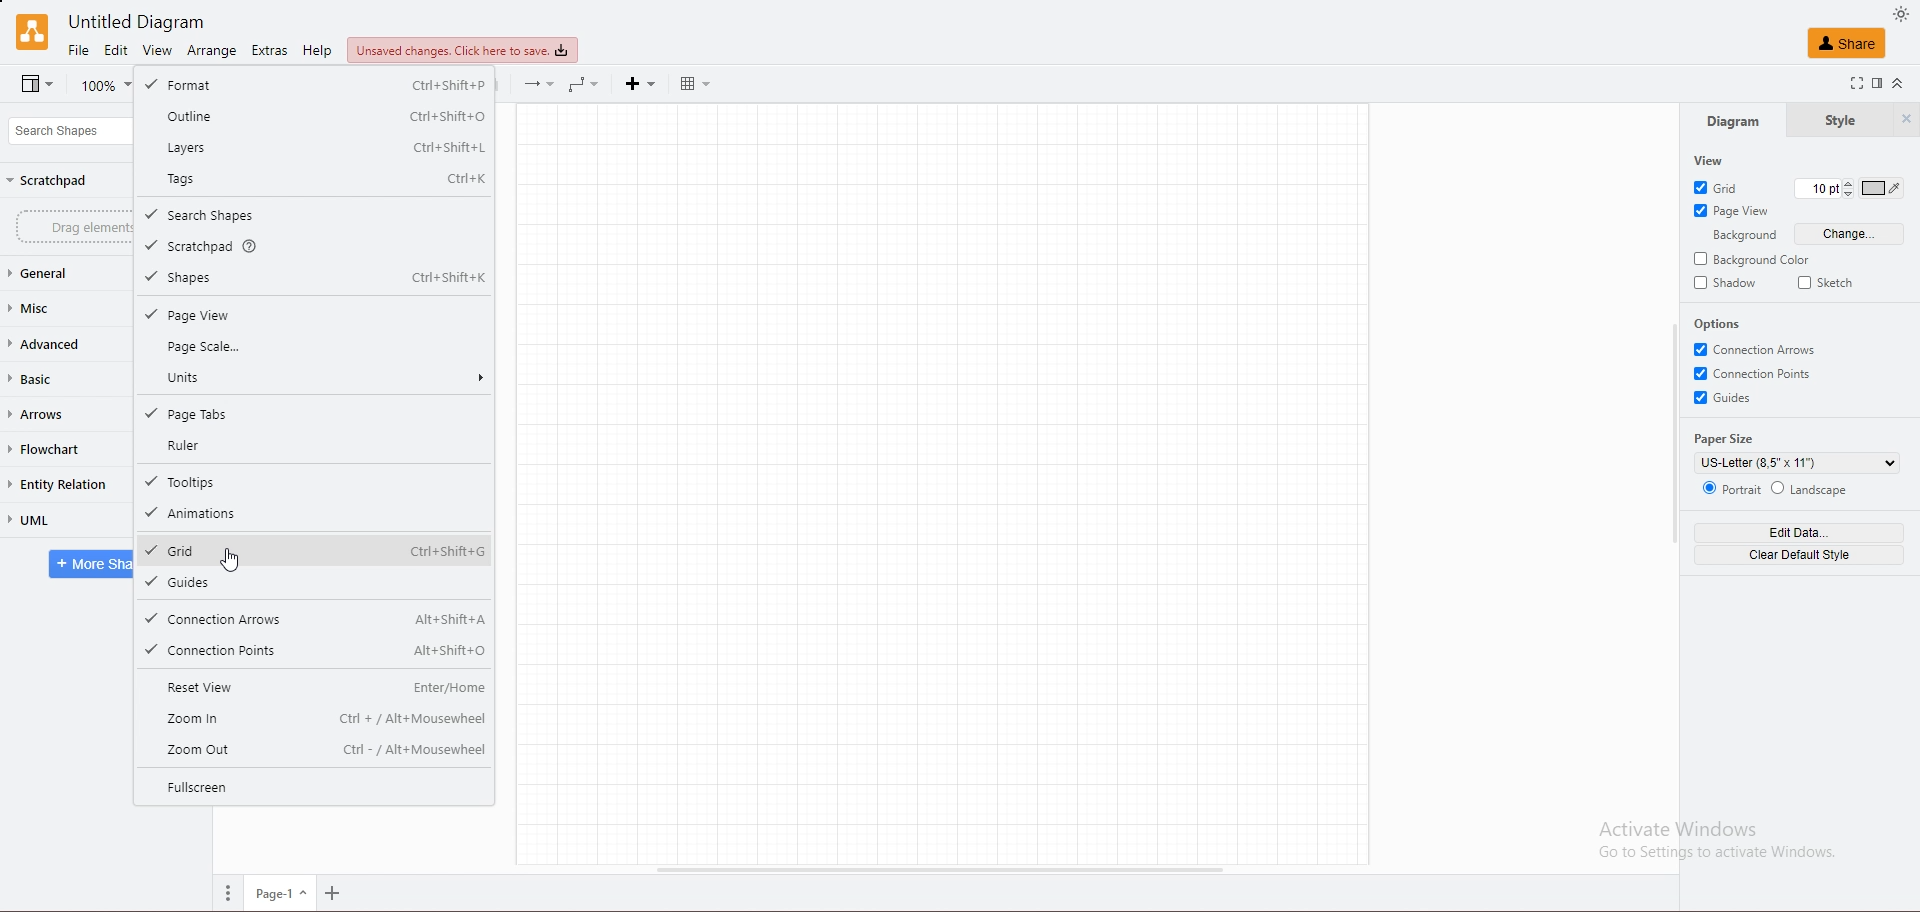  I want to click on general, so click(62, 273).